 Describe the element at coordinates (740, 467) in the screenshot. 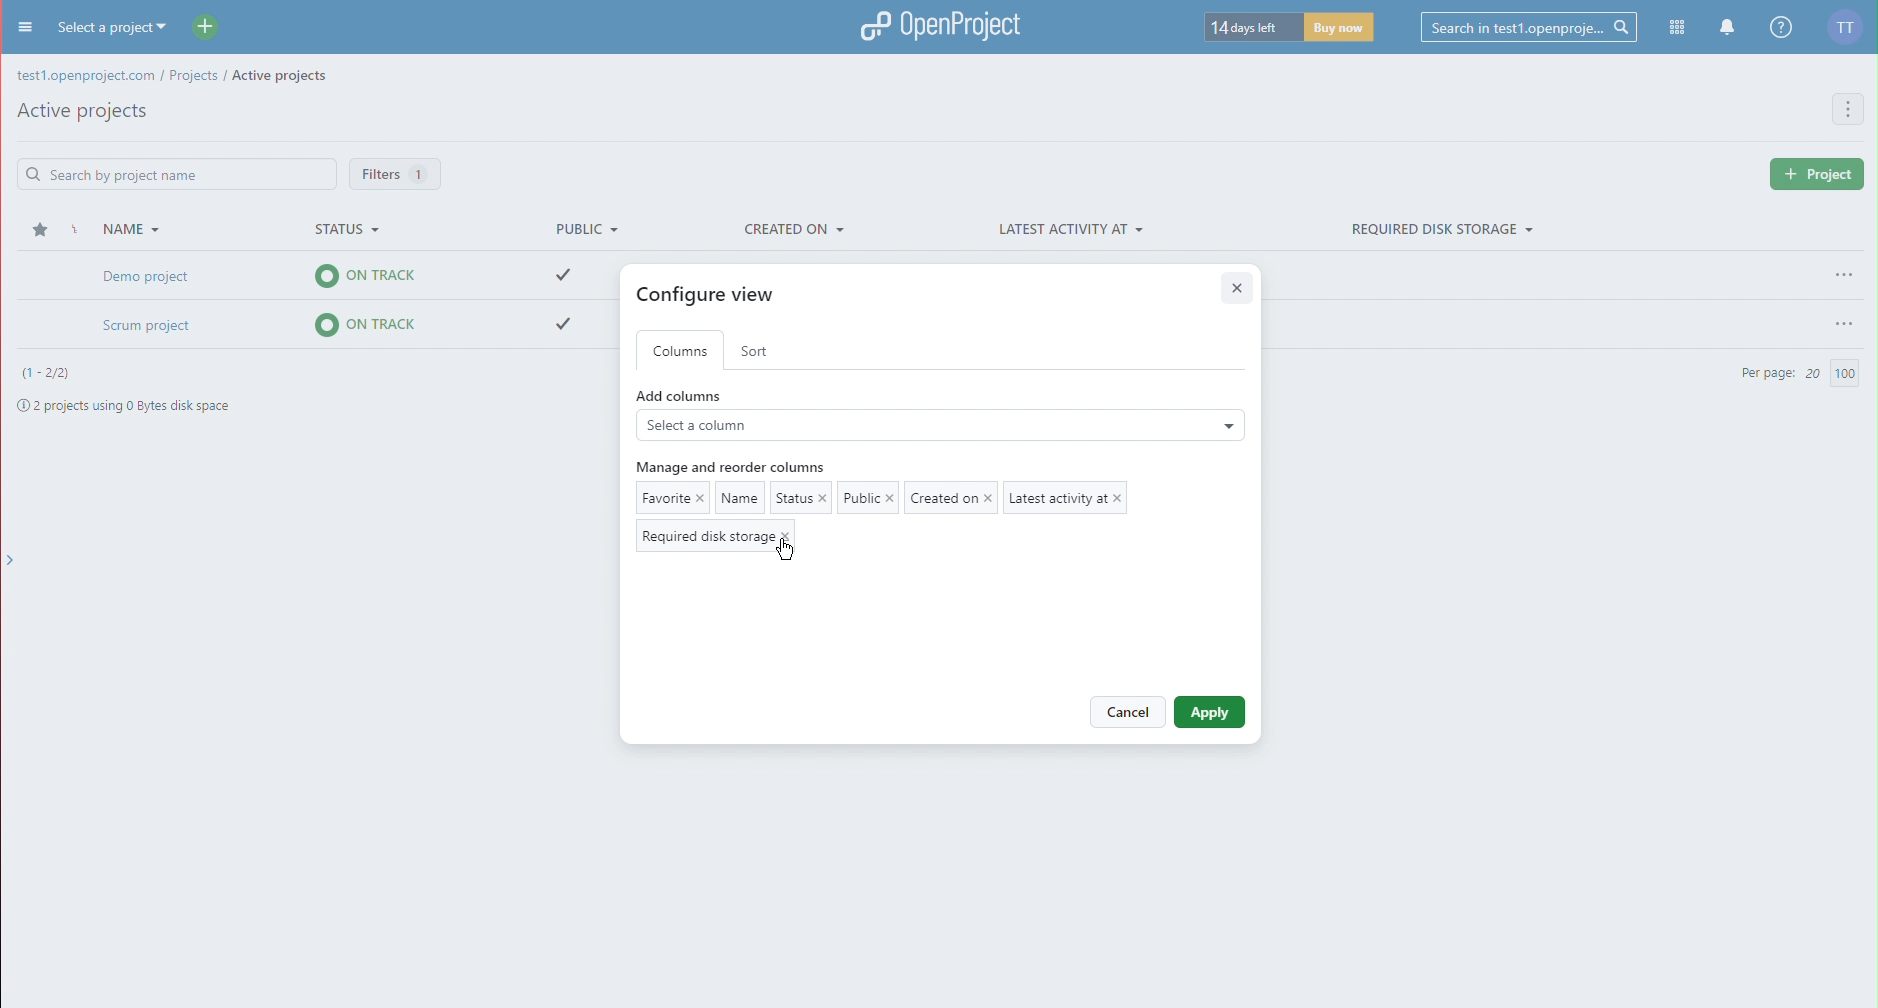

I see `Manage and reorder columns` at that location.